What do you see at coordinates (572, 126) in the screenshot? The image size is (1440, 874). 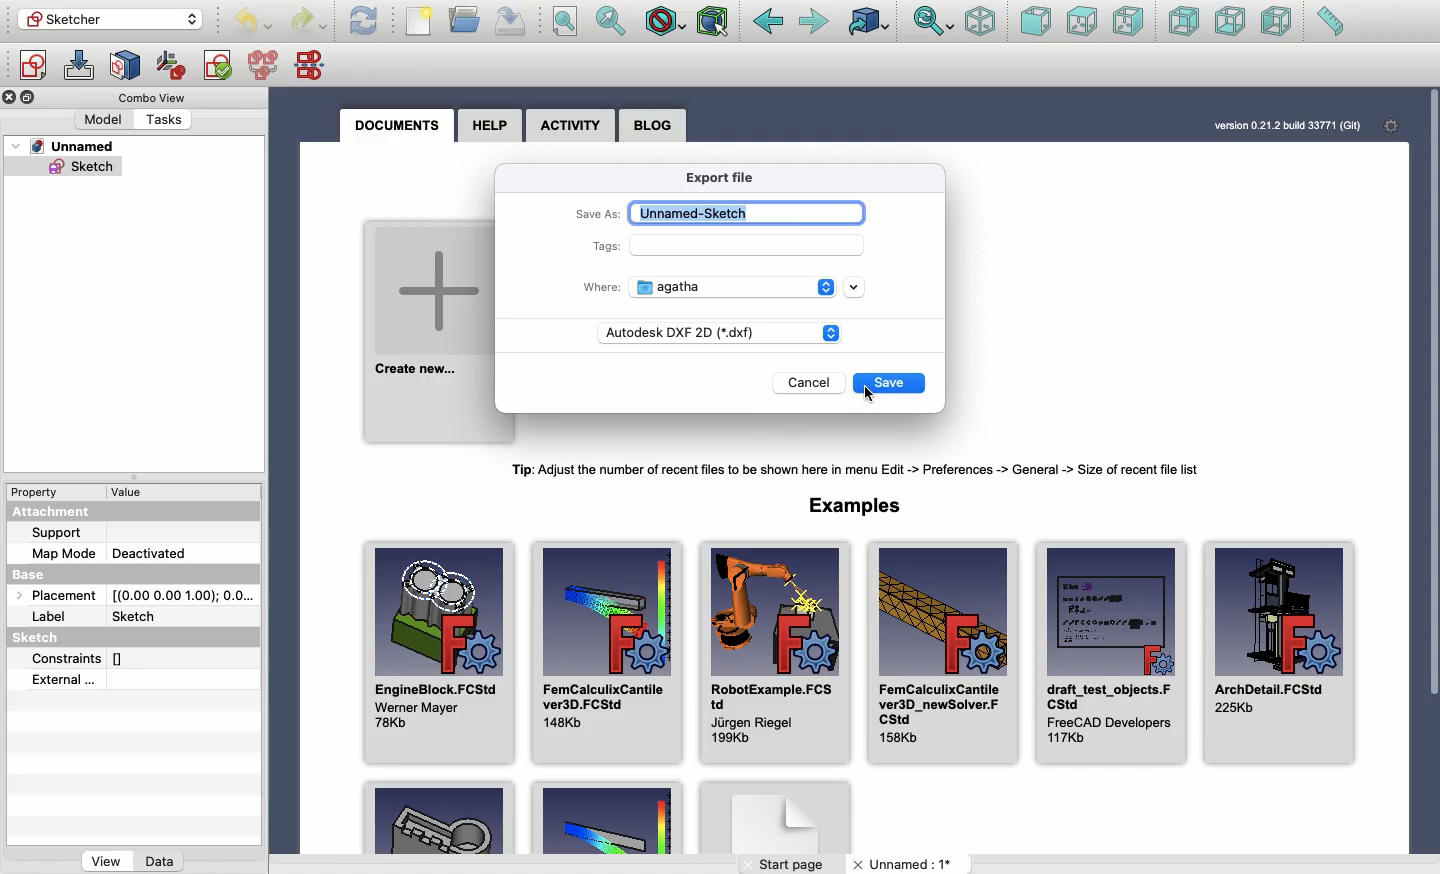 I see `Activity ` at bounding box center [572, 126].